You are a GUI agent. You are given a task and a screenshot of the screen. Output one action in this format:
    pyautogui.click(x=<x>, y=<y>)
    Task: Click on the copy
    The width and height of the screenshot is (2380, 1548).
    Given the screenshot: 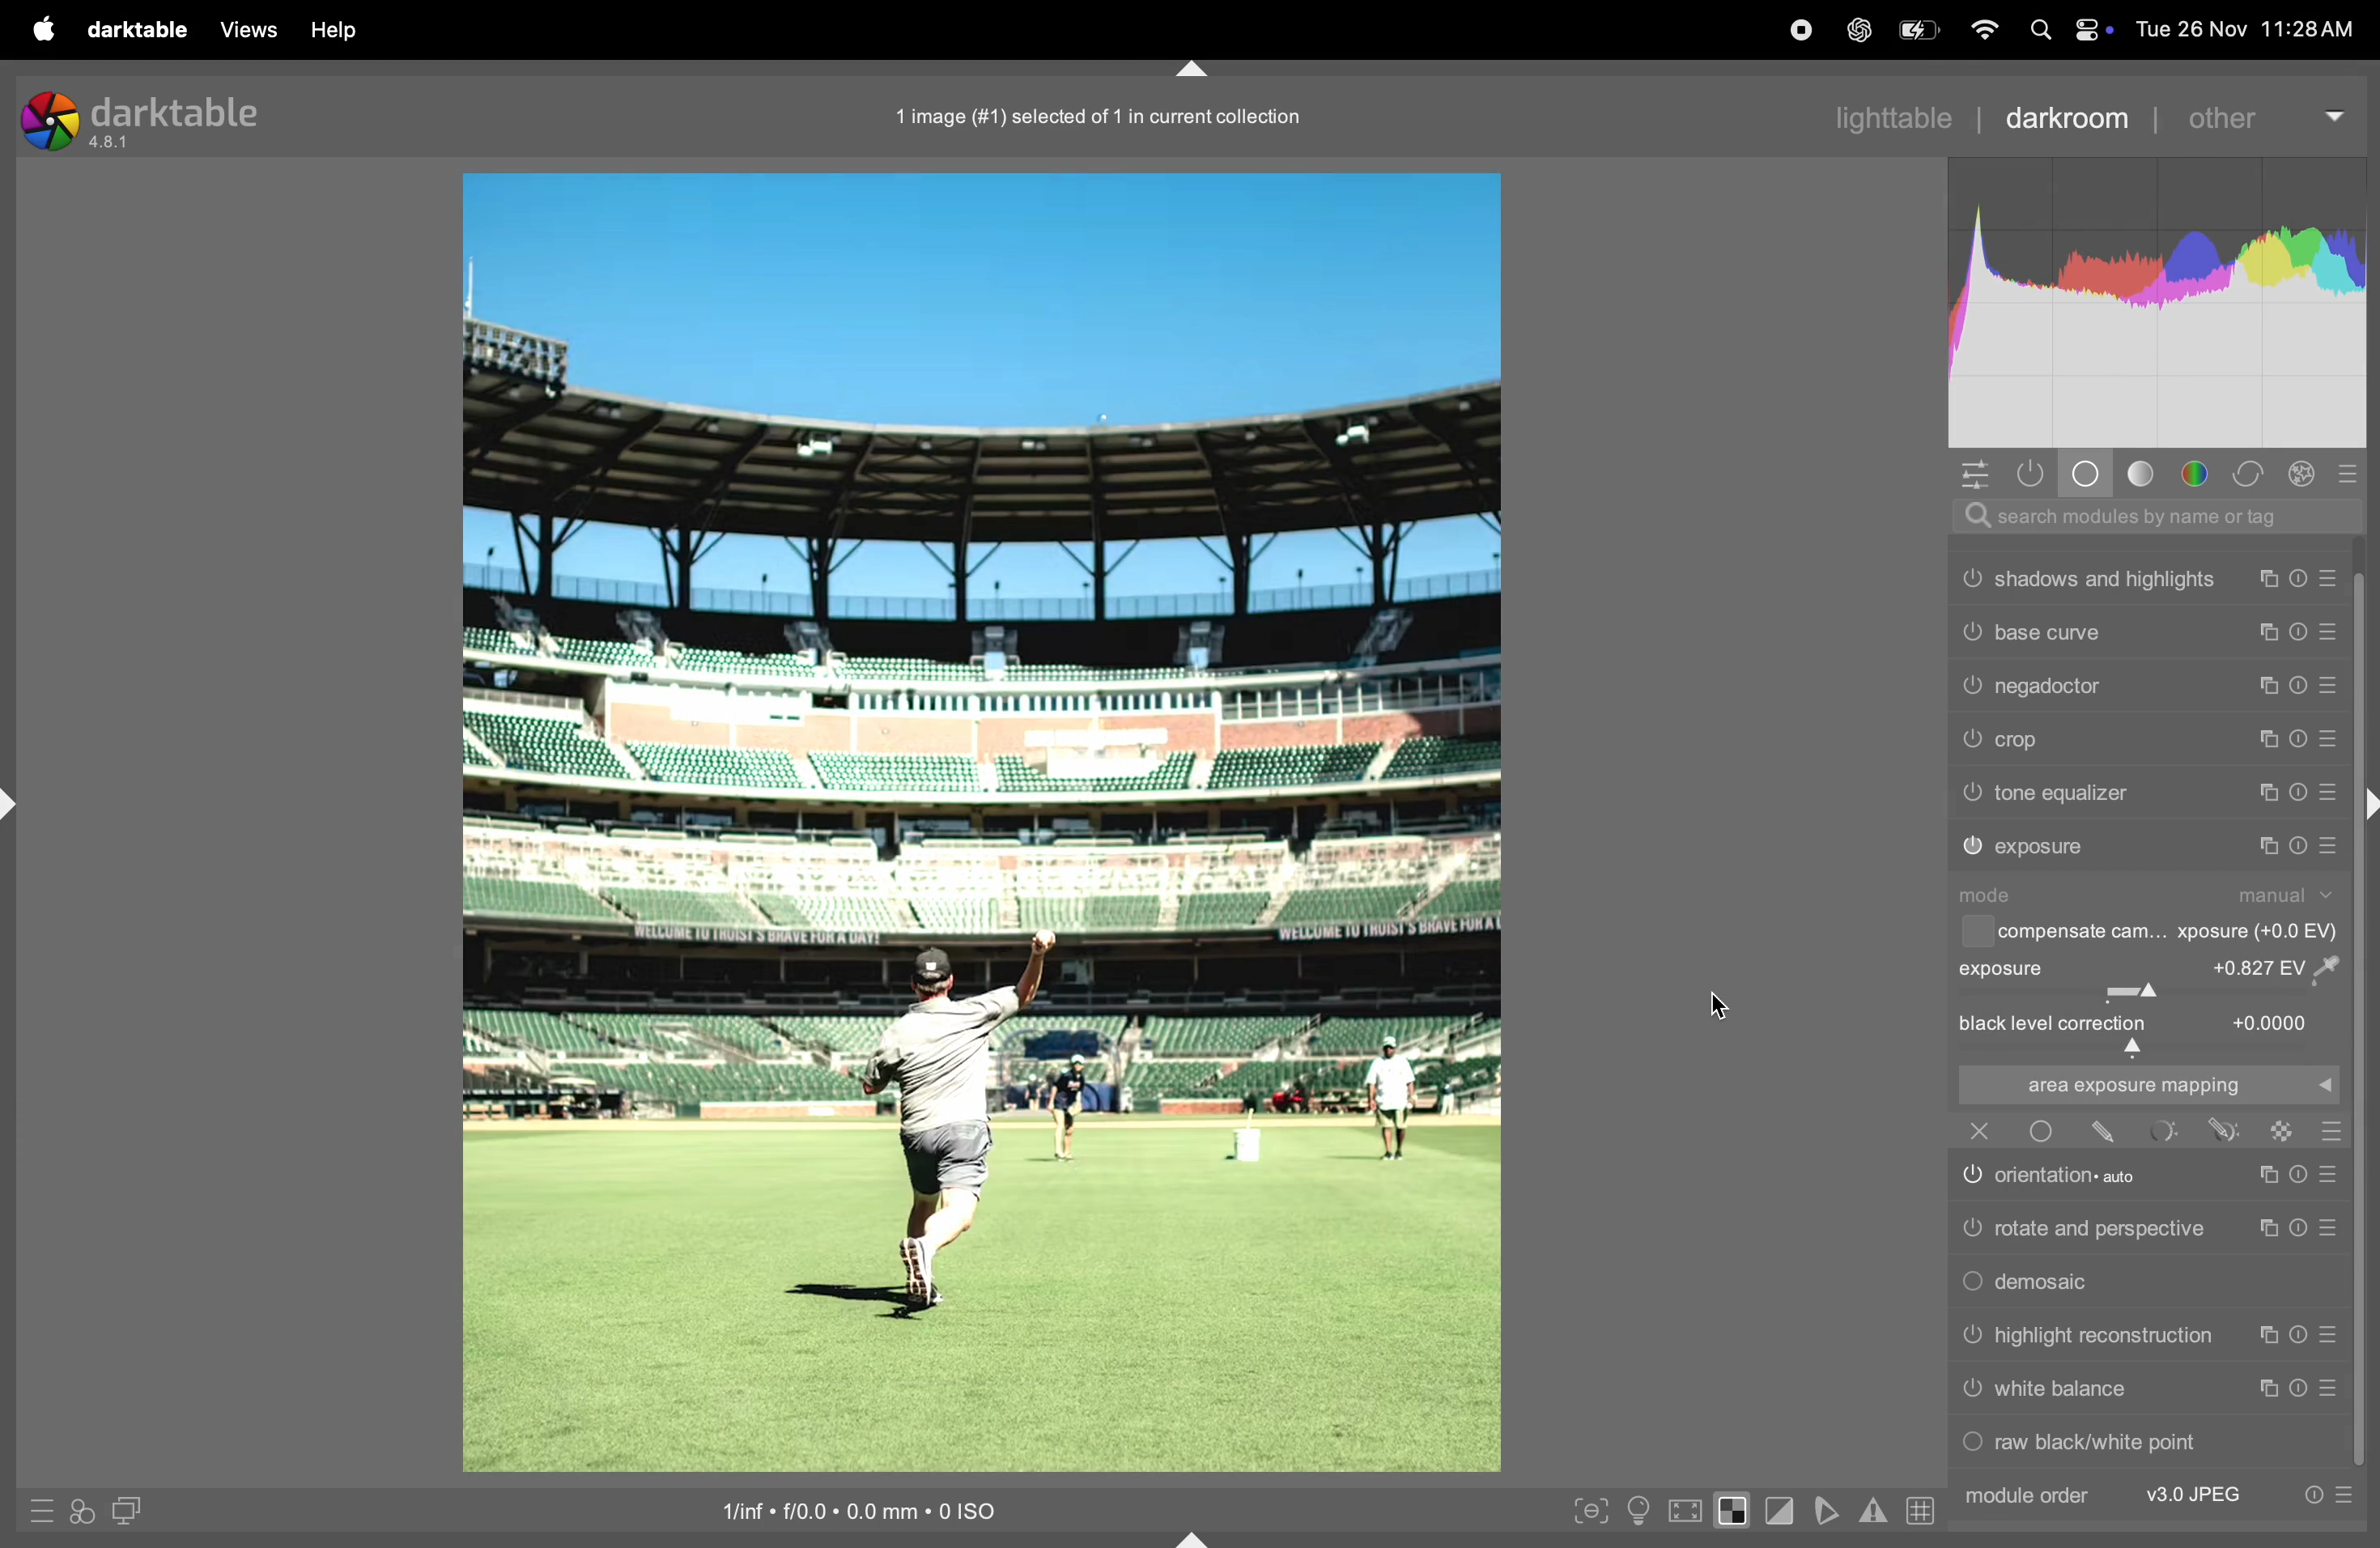 What is the action you would take?
    pyautogui.click(x=2263, y=1230)
    